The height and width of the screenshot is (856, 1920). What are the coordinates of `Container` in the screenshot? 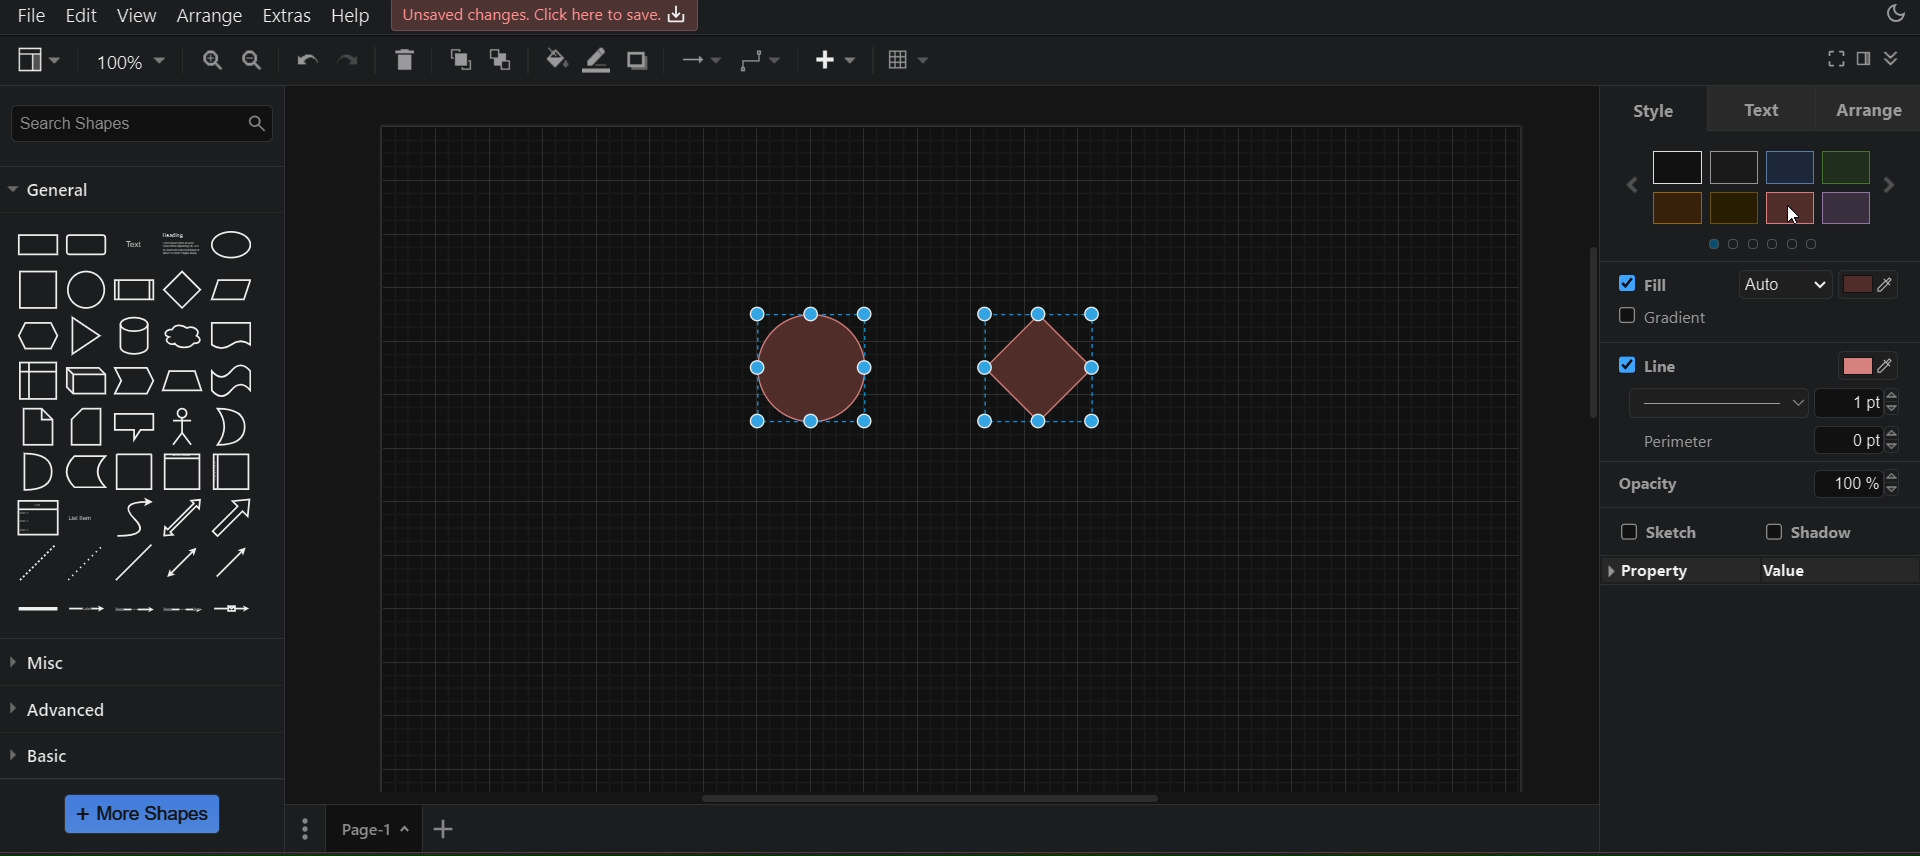 It's located at (134, 472).